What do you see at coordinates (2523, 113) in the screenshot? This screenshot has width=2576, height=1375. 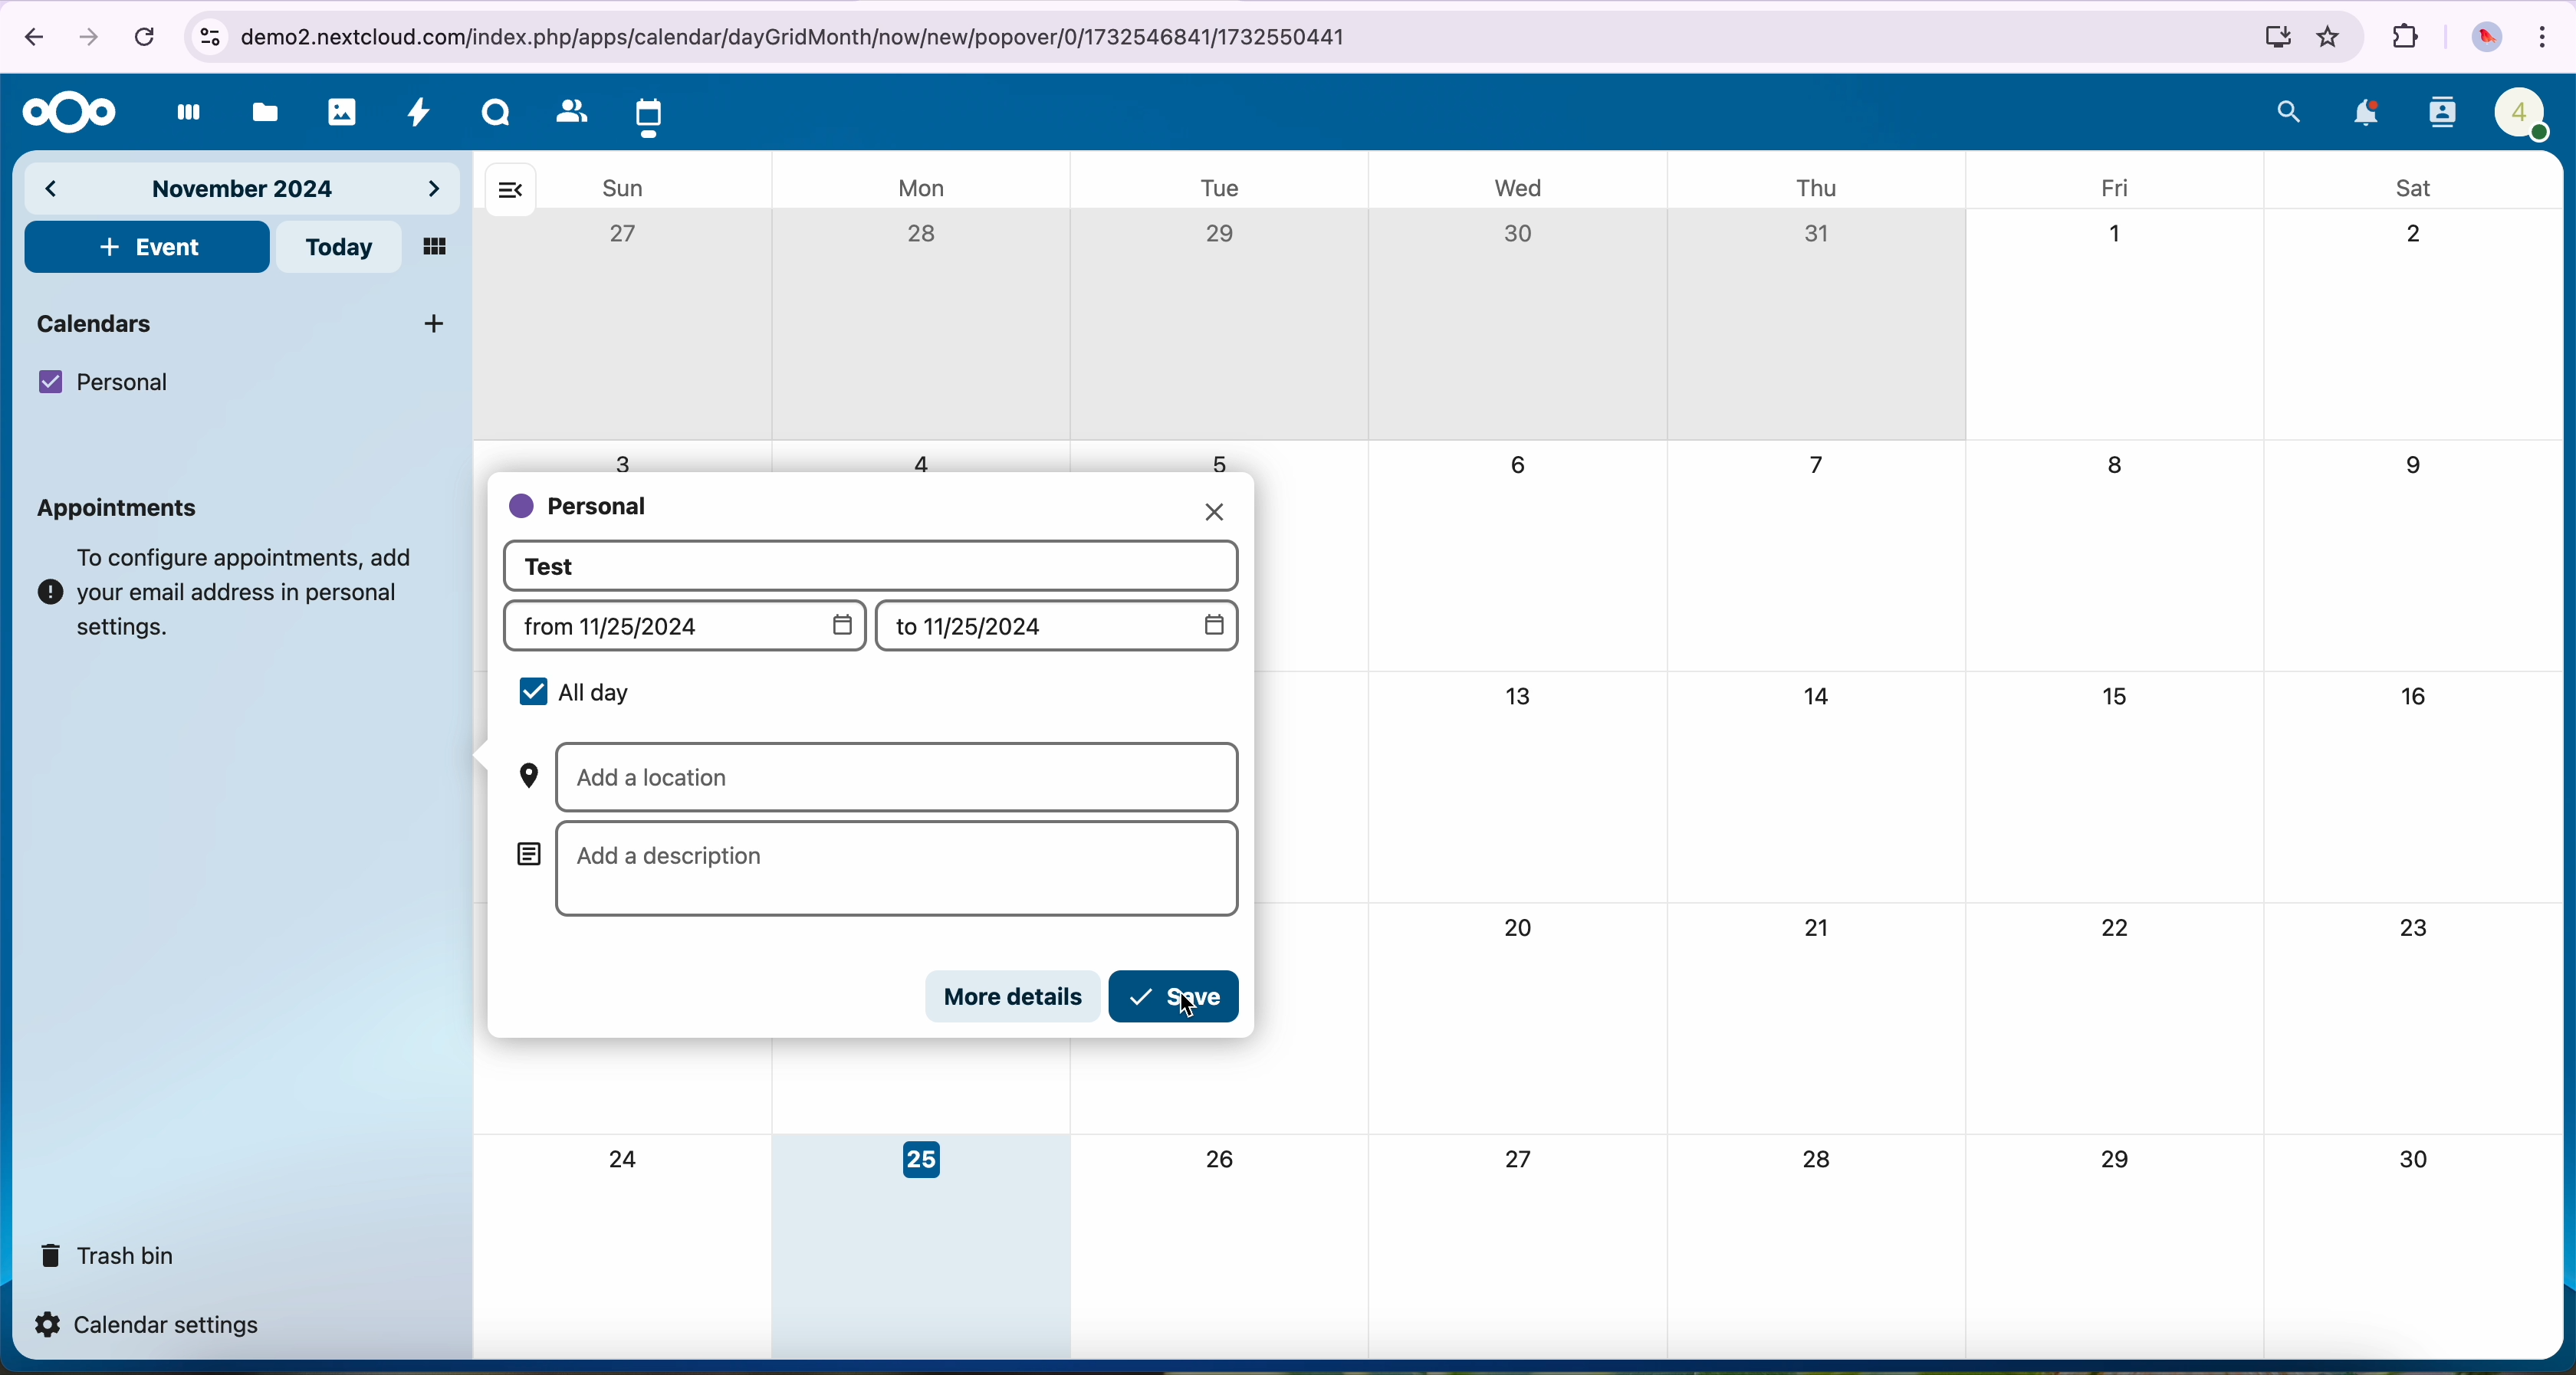 I see `profile` at bounding box center [2523, 113].